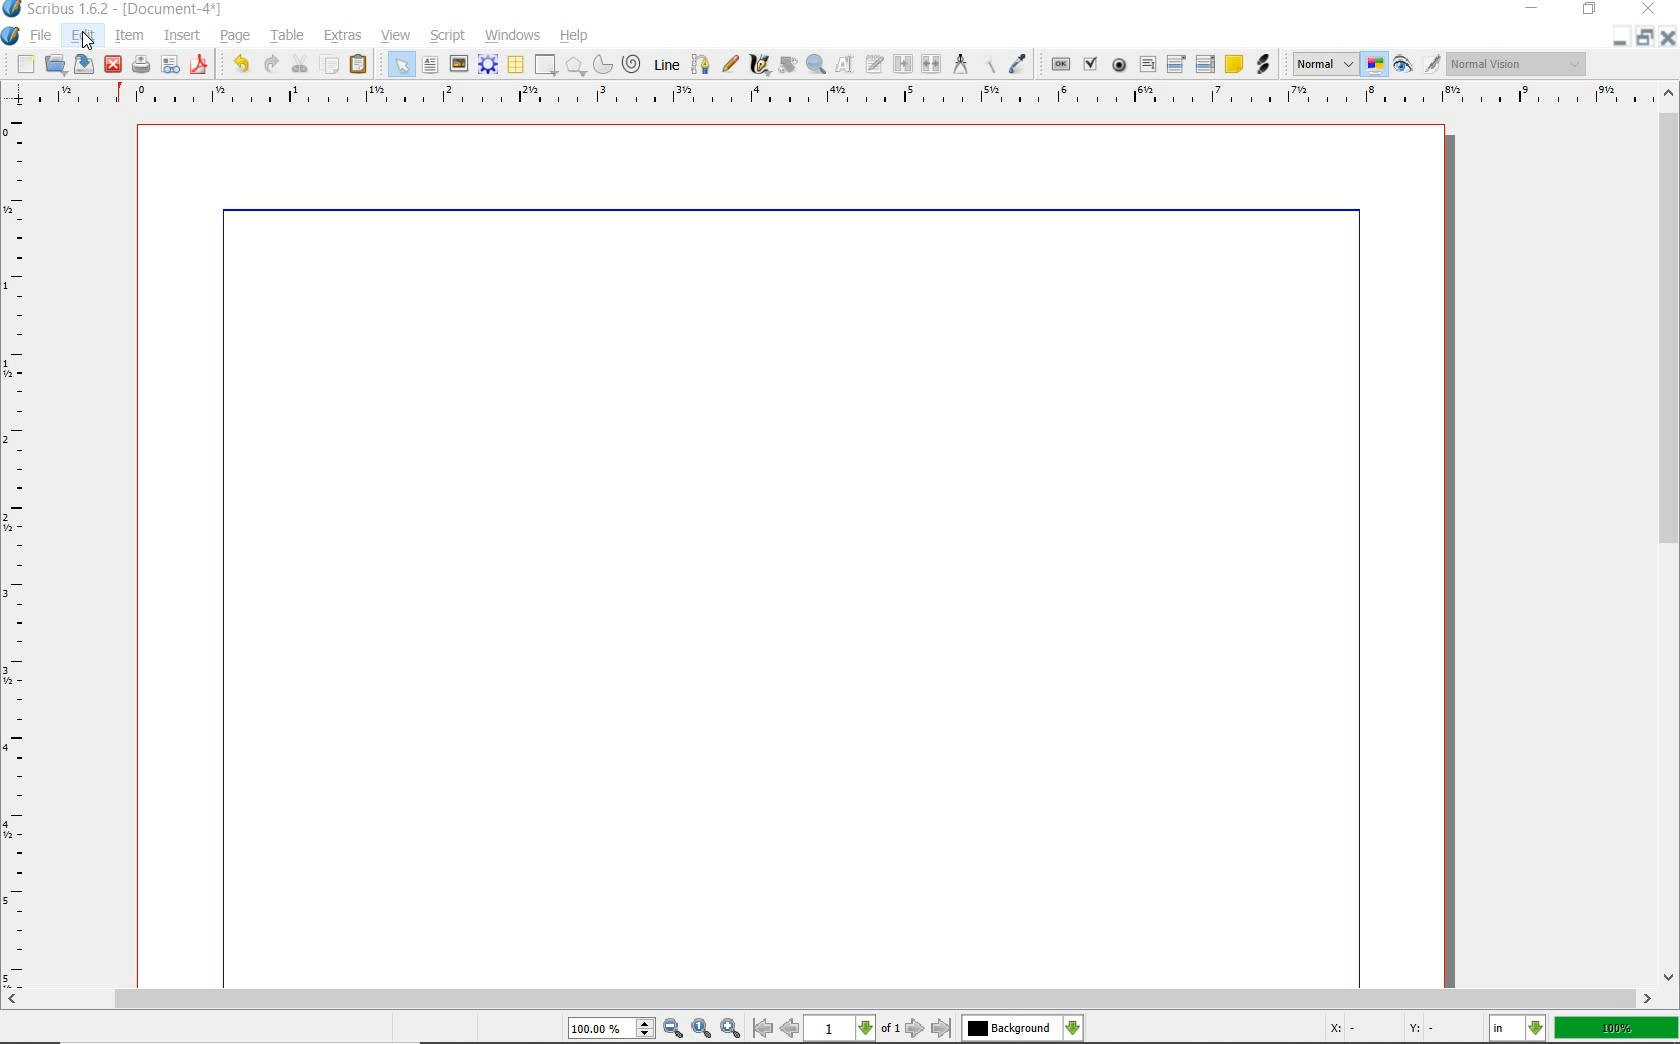  Describe the element at coordinates (18, 546) in the screenshot. I see `ruler` at that location.